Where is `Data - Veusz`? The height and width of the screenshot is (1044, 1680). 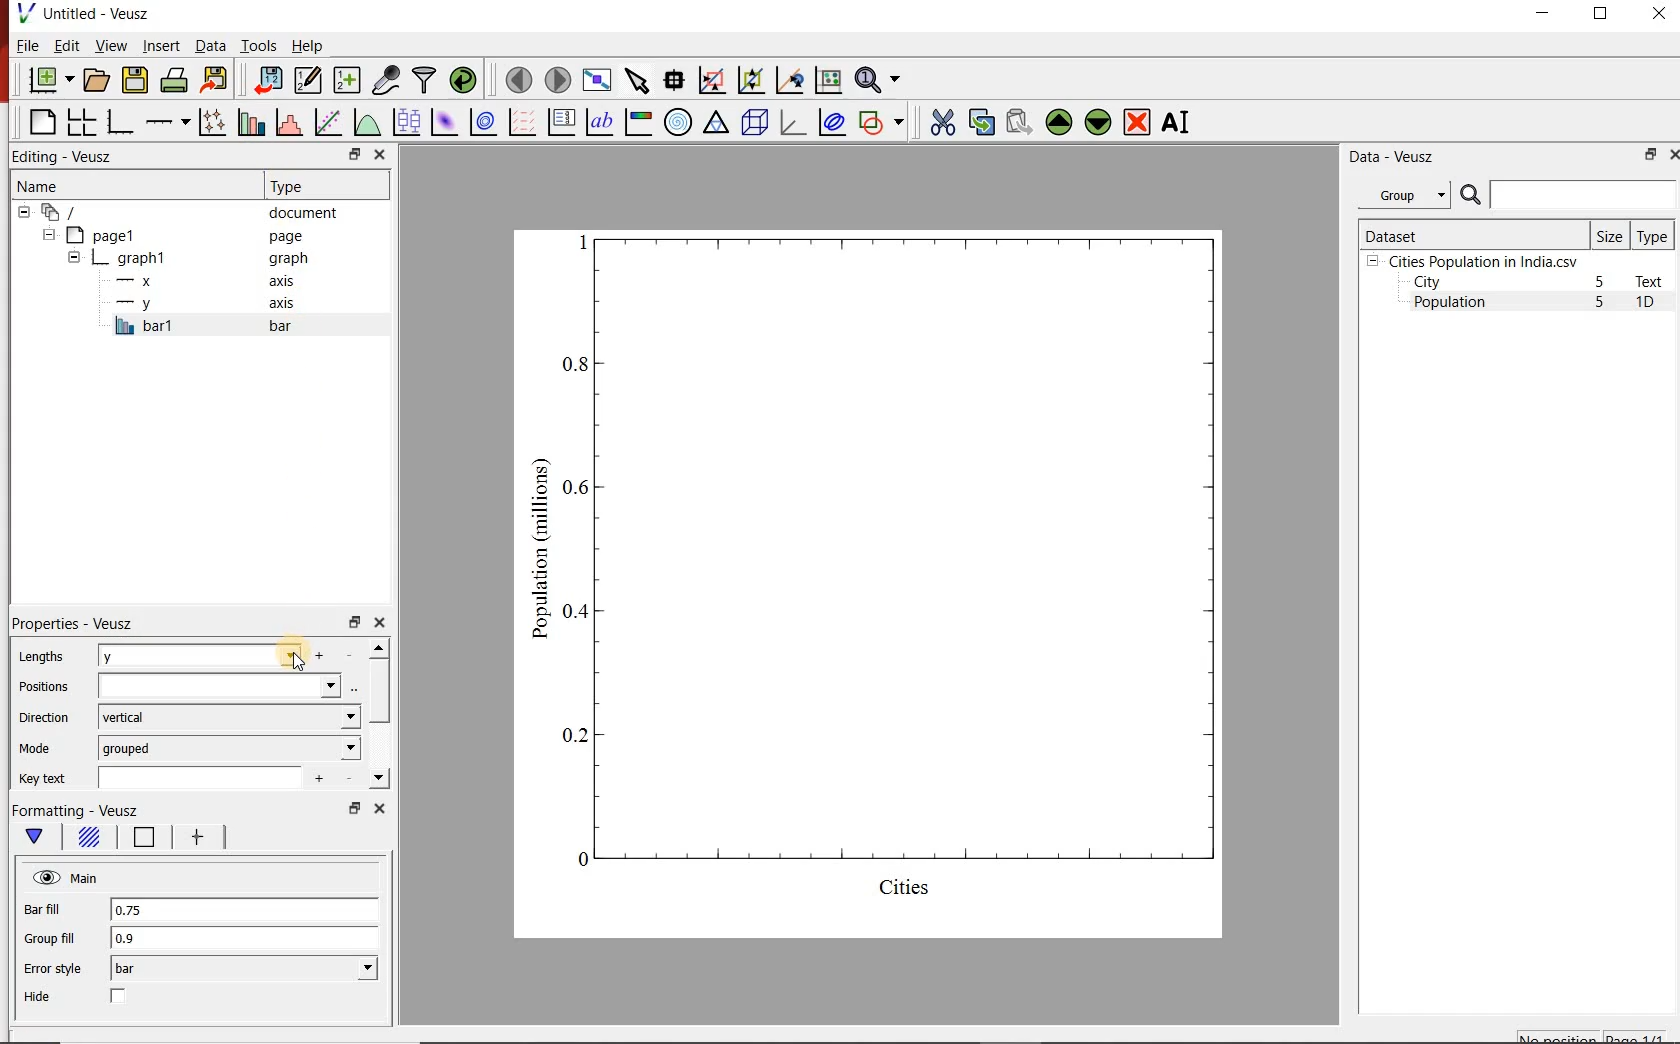 Data - Veusz is located at coordinates (1388, 156).